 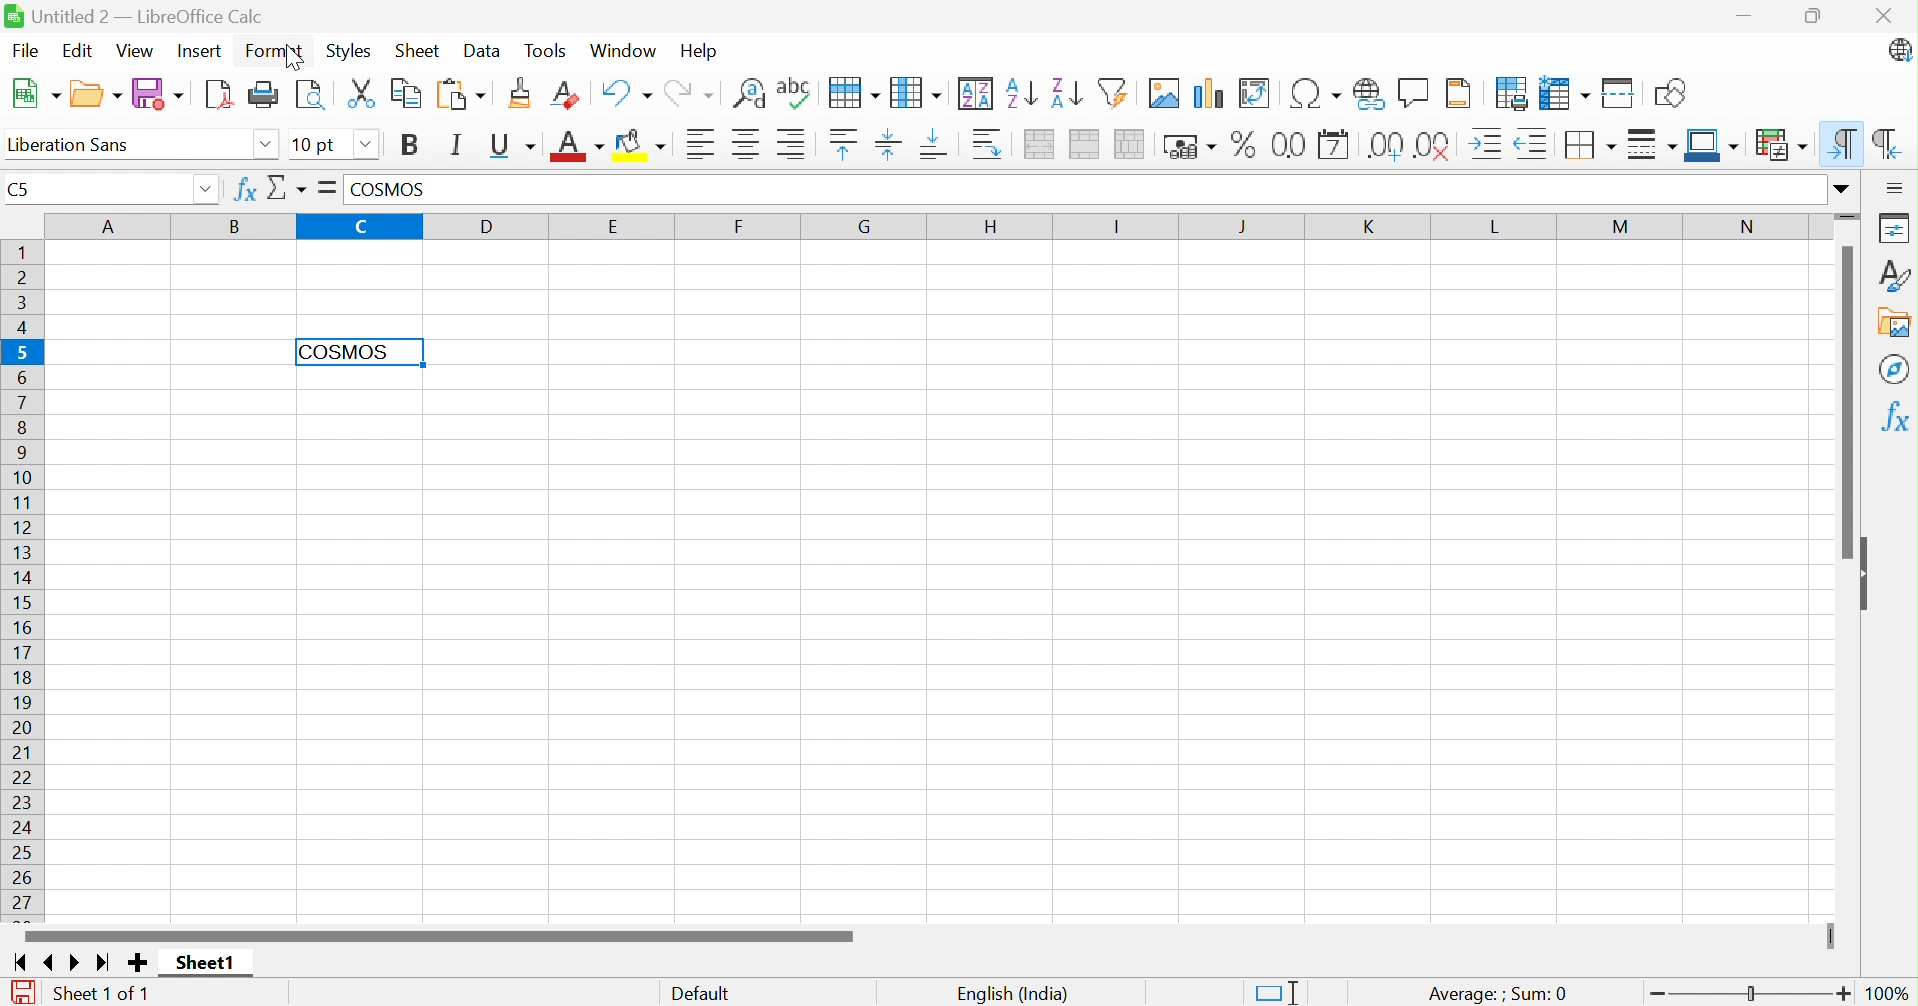 What do you see at coordinates (1167, 93) in the screenshot?
I see `Insert Image` at bounding box center [1167, 93].